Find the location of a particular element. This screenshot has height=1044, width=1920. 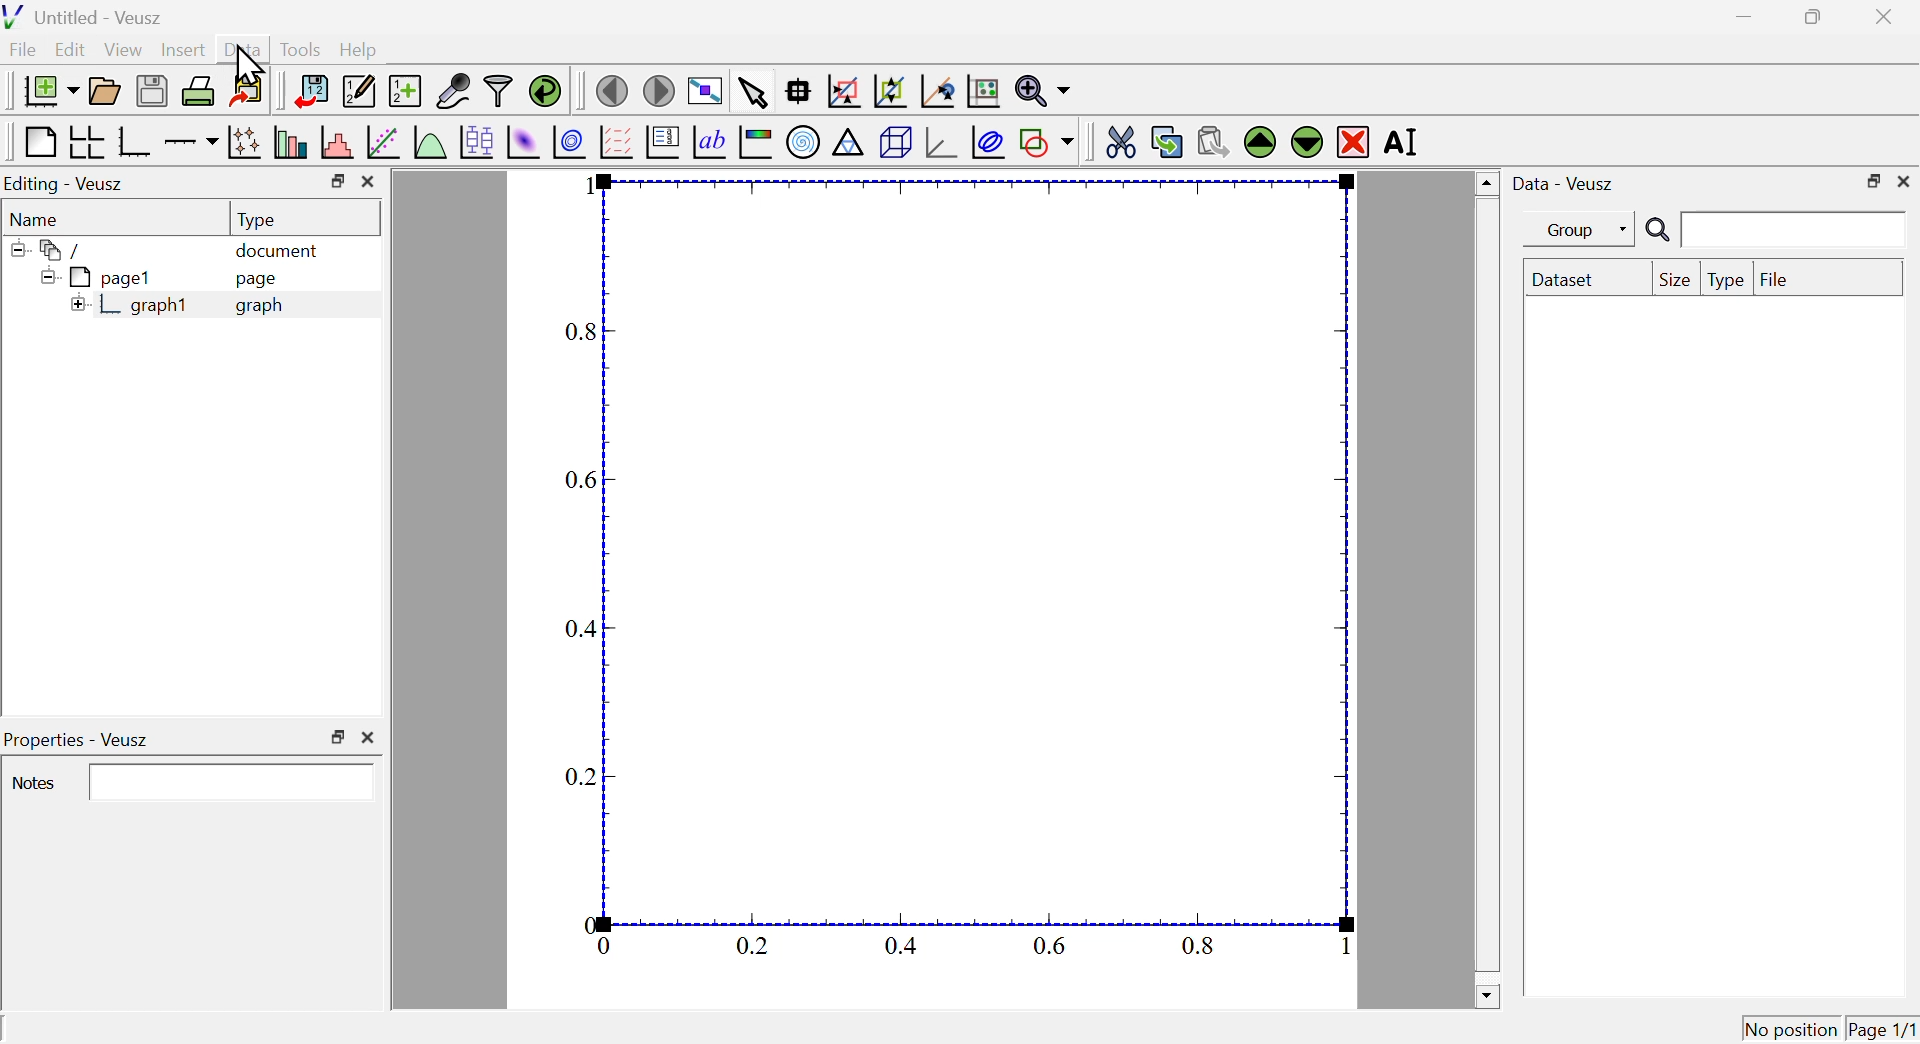

plot a 2d dataset as an image is located at coordinates (524, 141).